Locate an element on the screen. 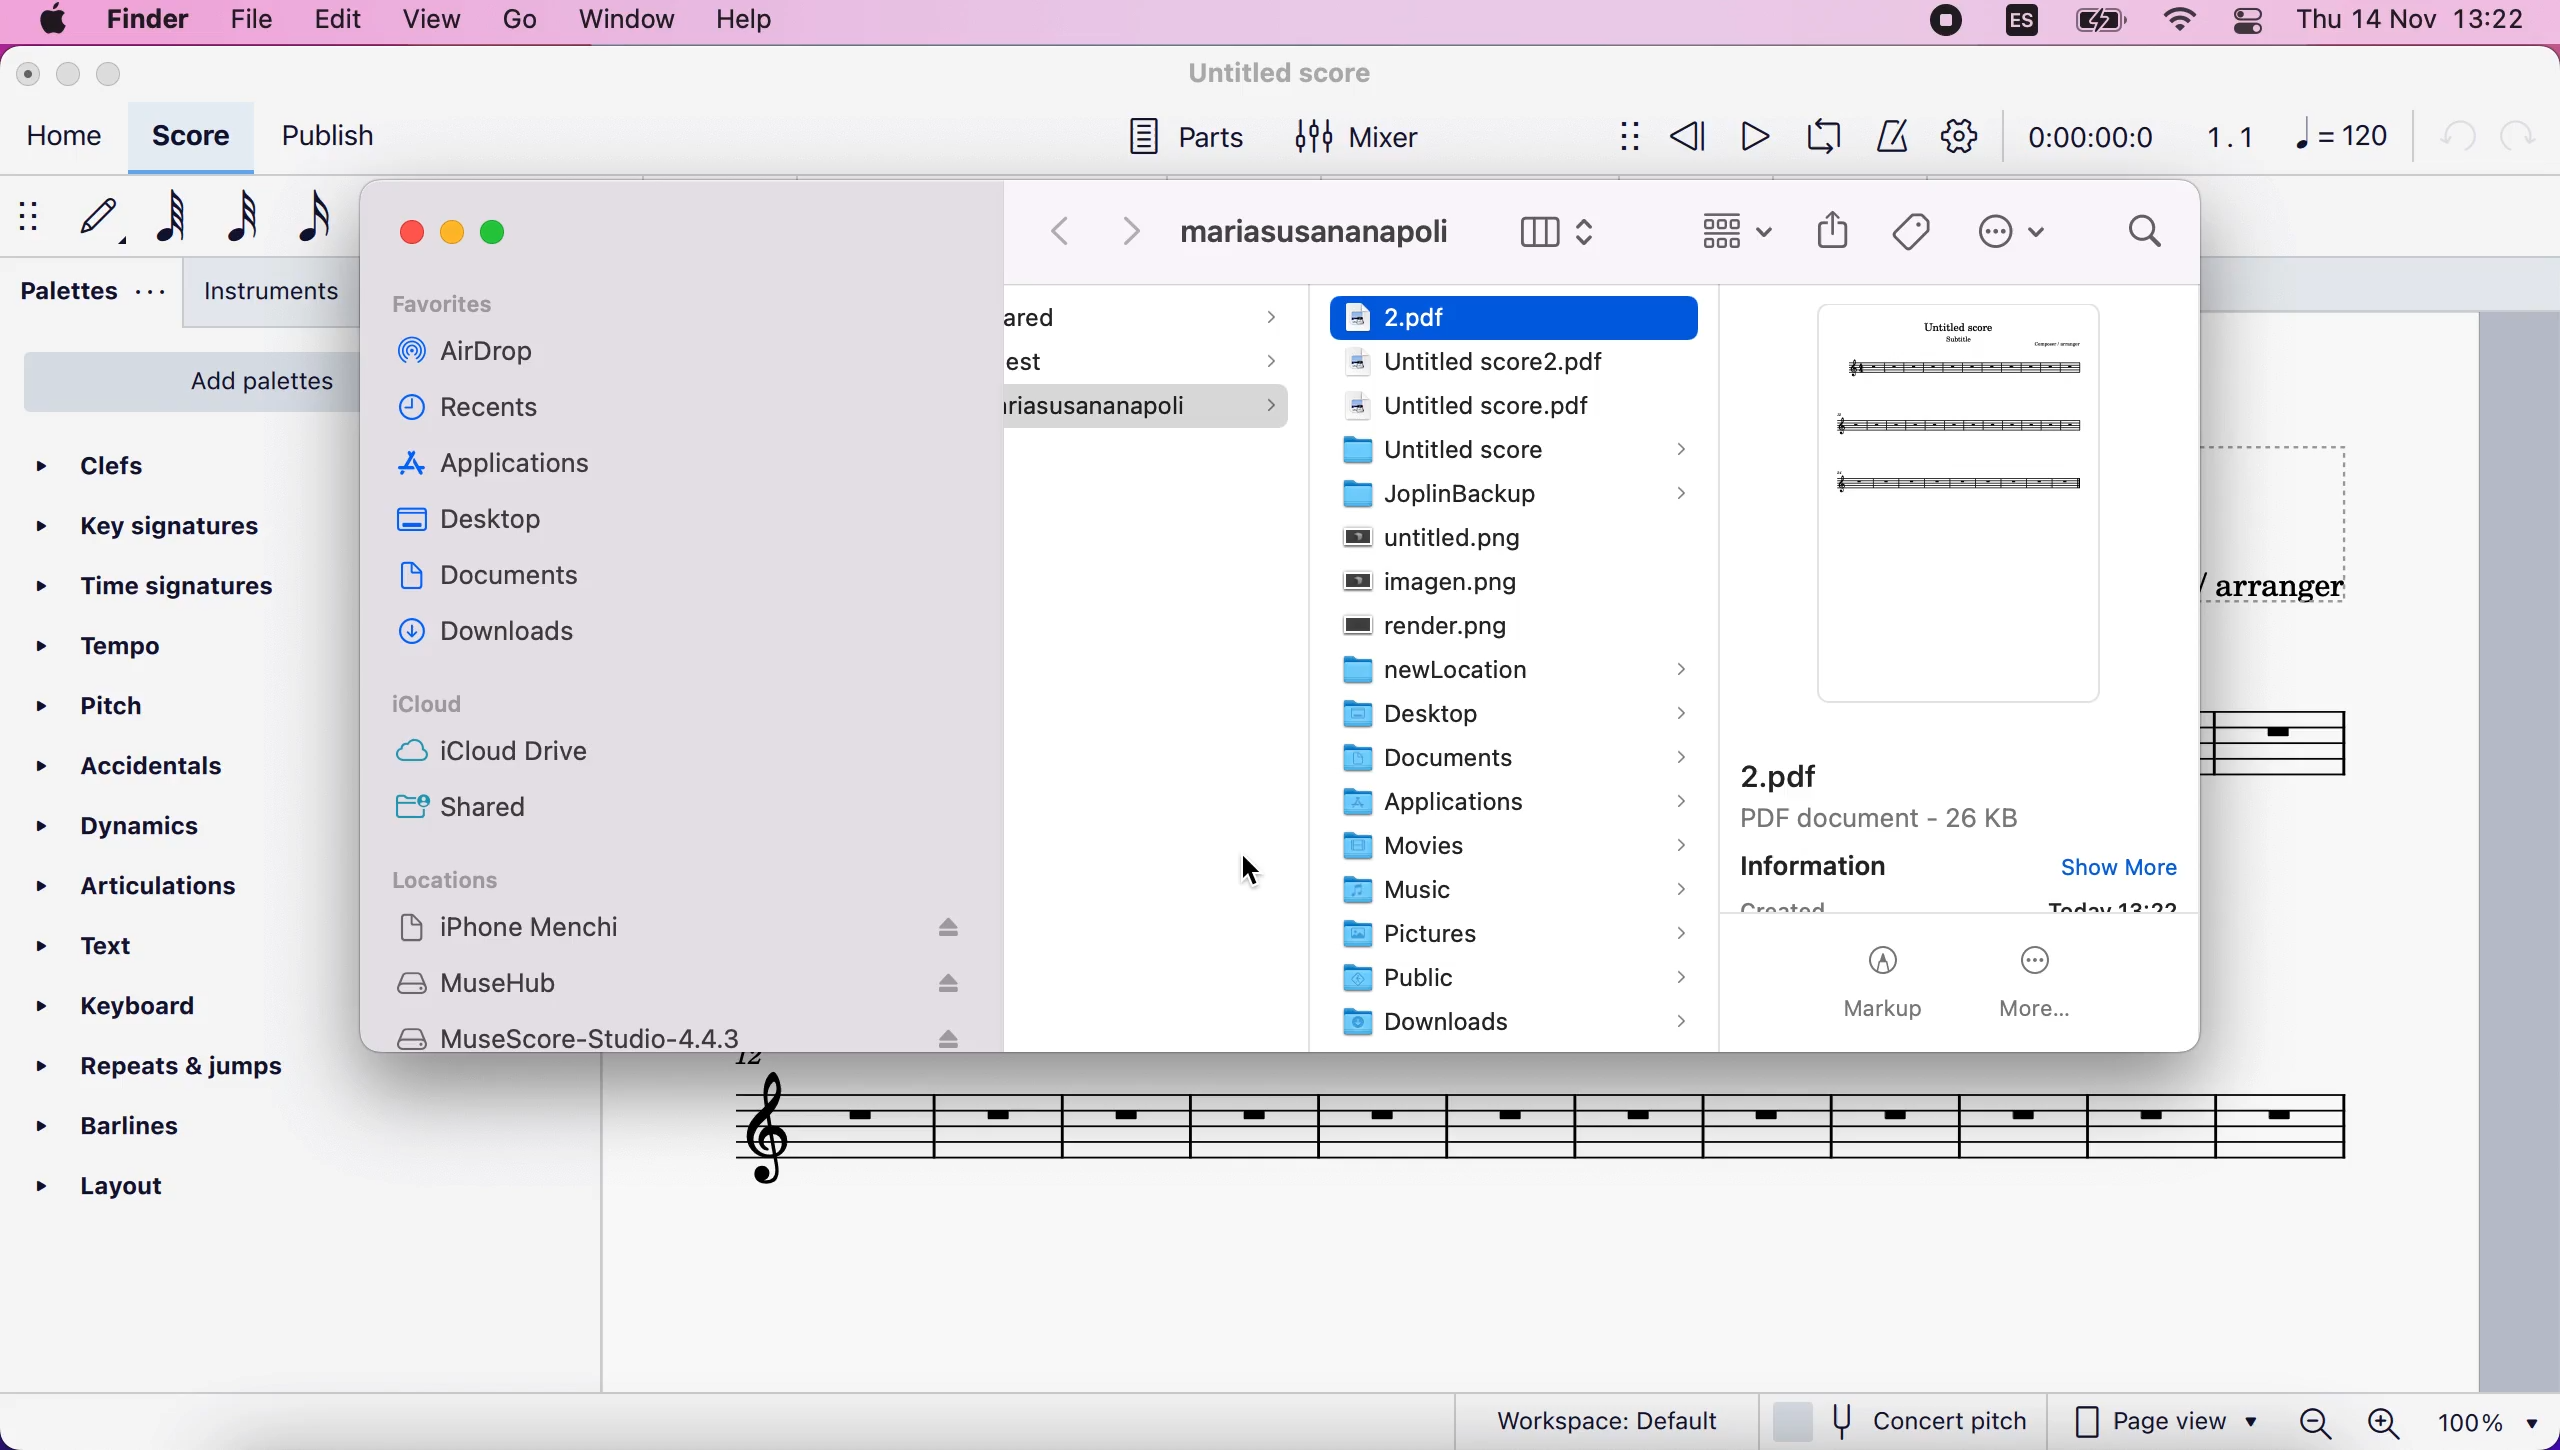 This screenshot has height=1450, width=2560. keyboard is located at coordinates (135, 1014).